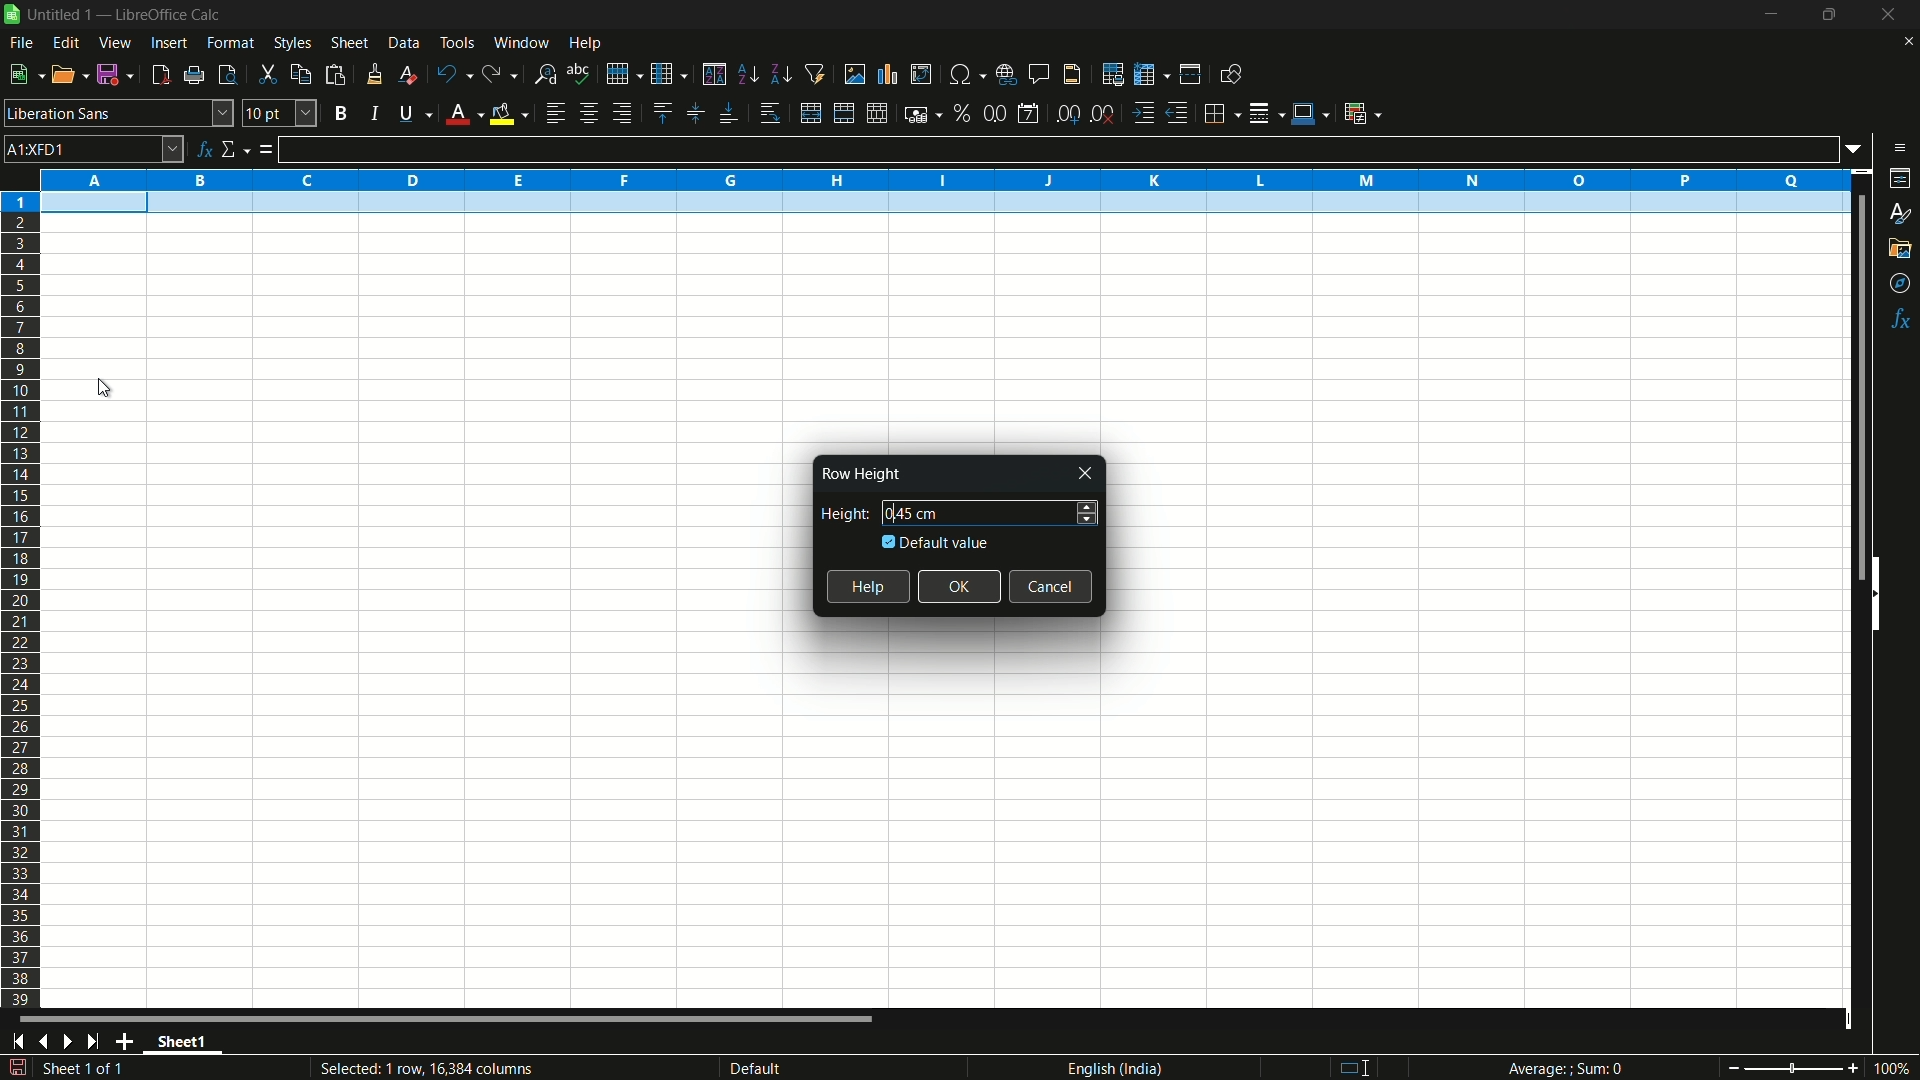  Describe the element at coordinates (66, 42) in the screenshot. I see `edit menu` at that location.